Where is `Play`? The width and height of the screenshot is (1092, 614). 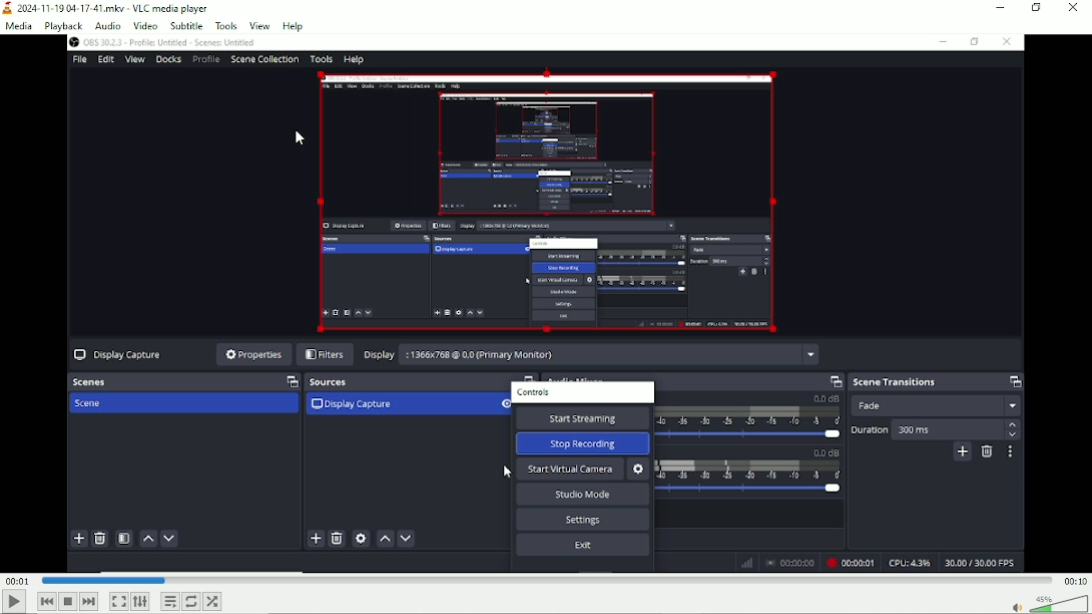
Play is located at coordinates (12, 603).